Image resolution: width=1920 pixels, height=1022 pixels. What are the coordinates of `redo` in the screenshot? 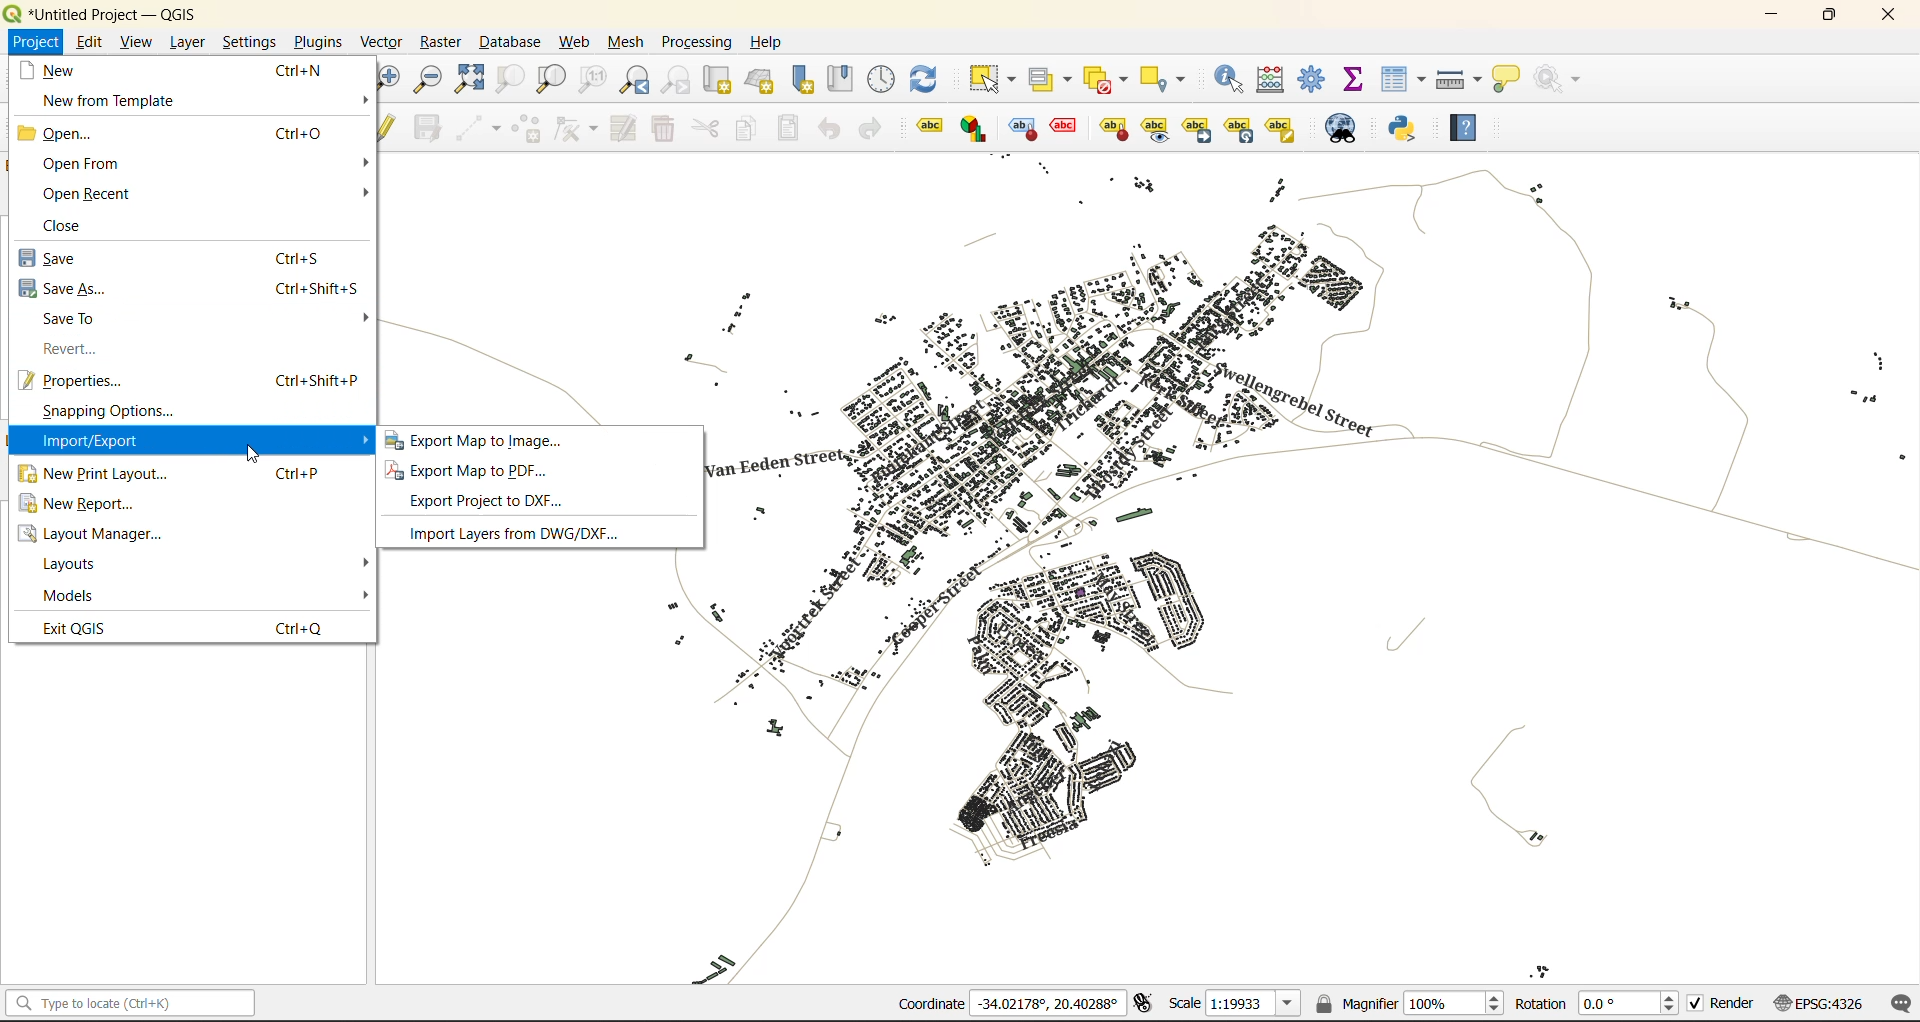 It's located at (874, 130).